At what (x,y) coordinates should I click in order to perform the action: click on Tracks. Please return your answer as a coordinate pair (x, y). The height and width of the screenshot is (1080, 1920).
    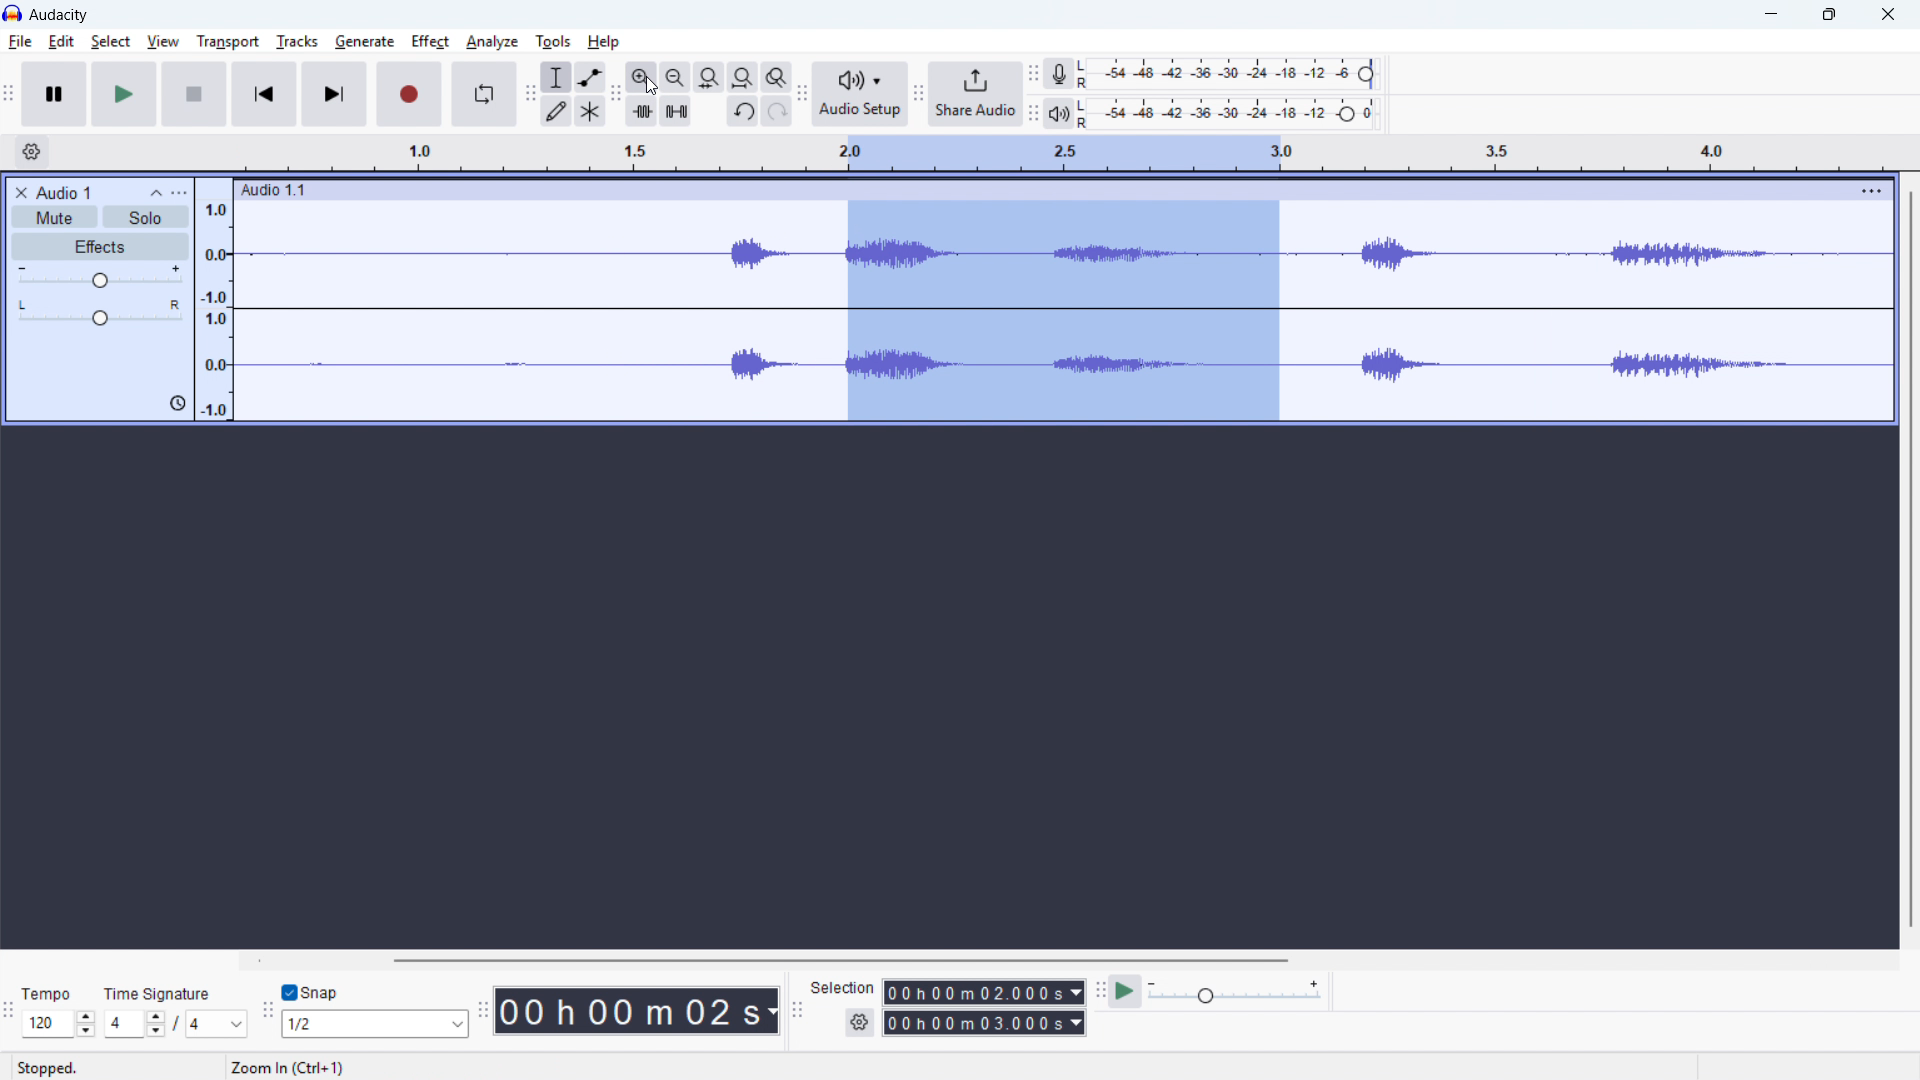
    Looking at the image, I should click on (298, 41).